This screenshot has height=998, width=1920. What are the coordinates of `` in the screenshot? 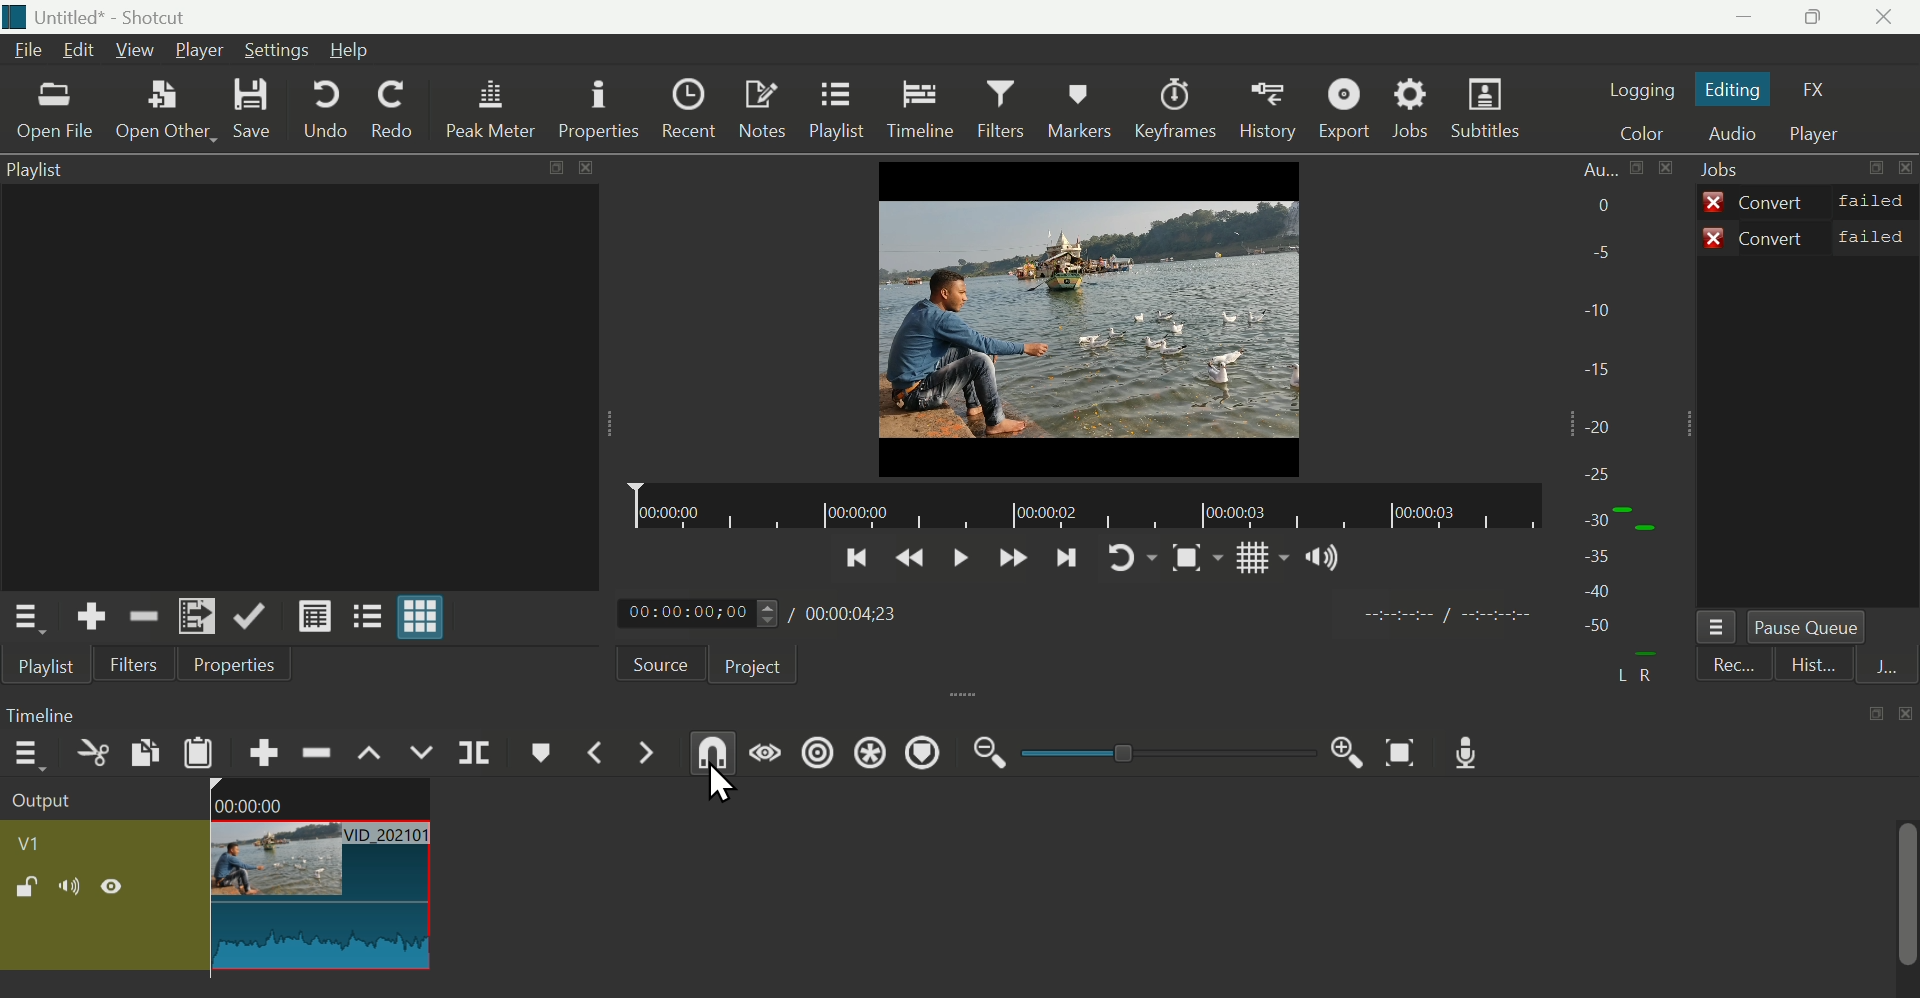 It's located at (922, 753).